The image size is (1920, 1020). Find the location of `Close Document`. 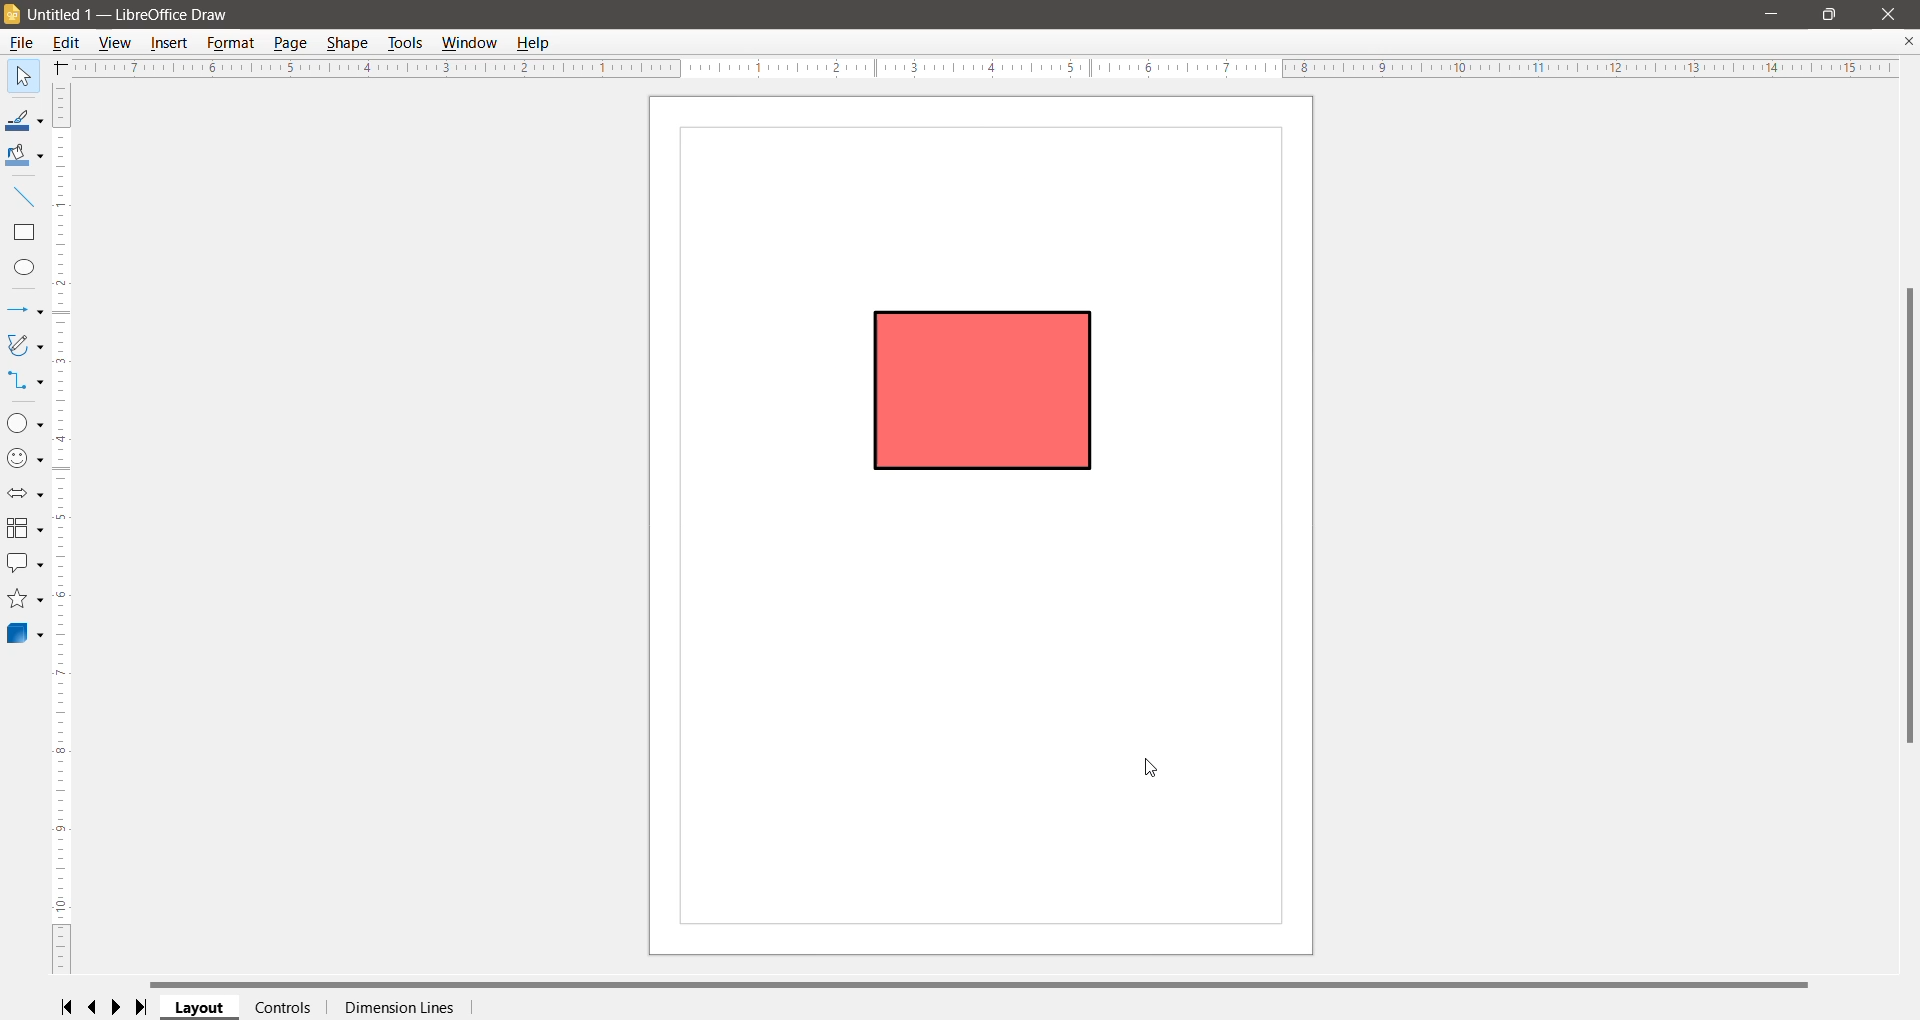

Close Document is located at coordinates (1908, 41).